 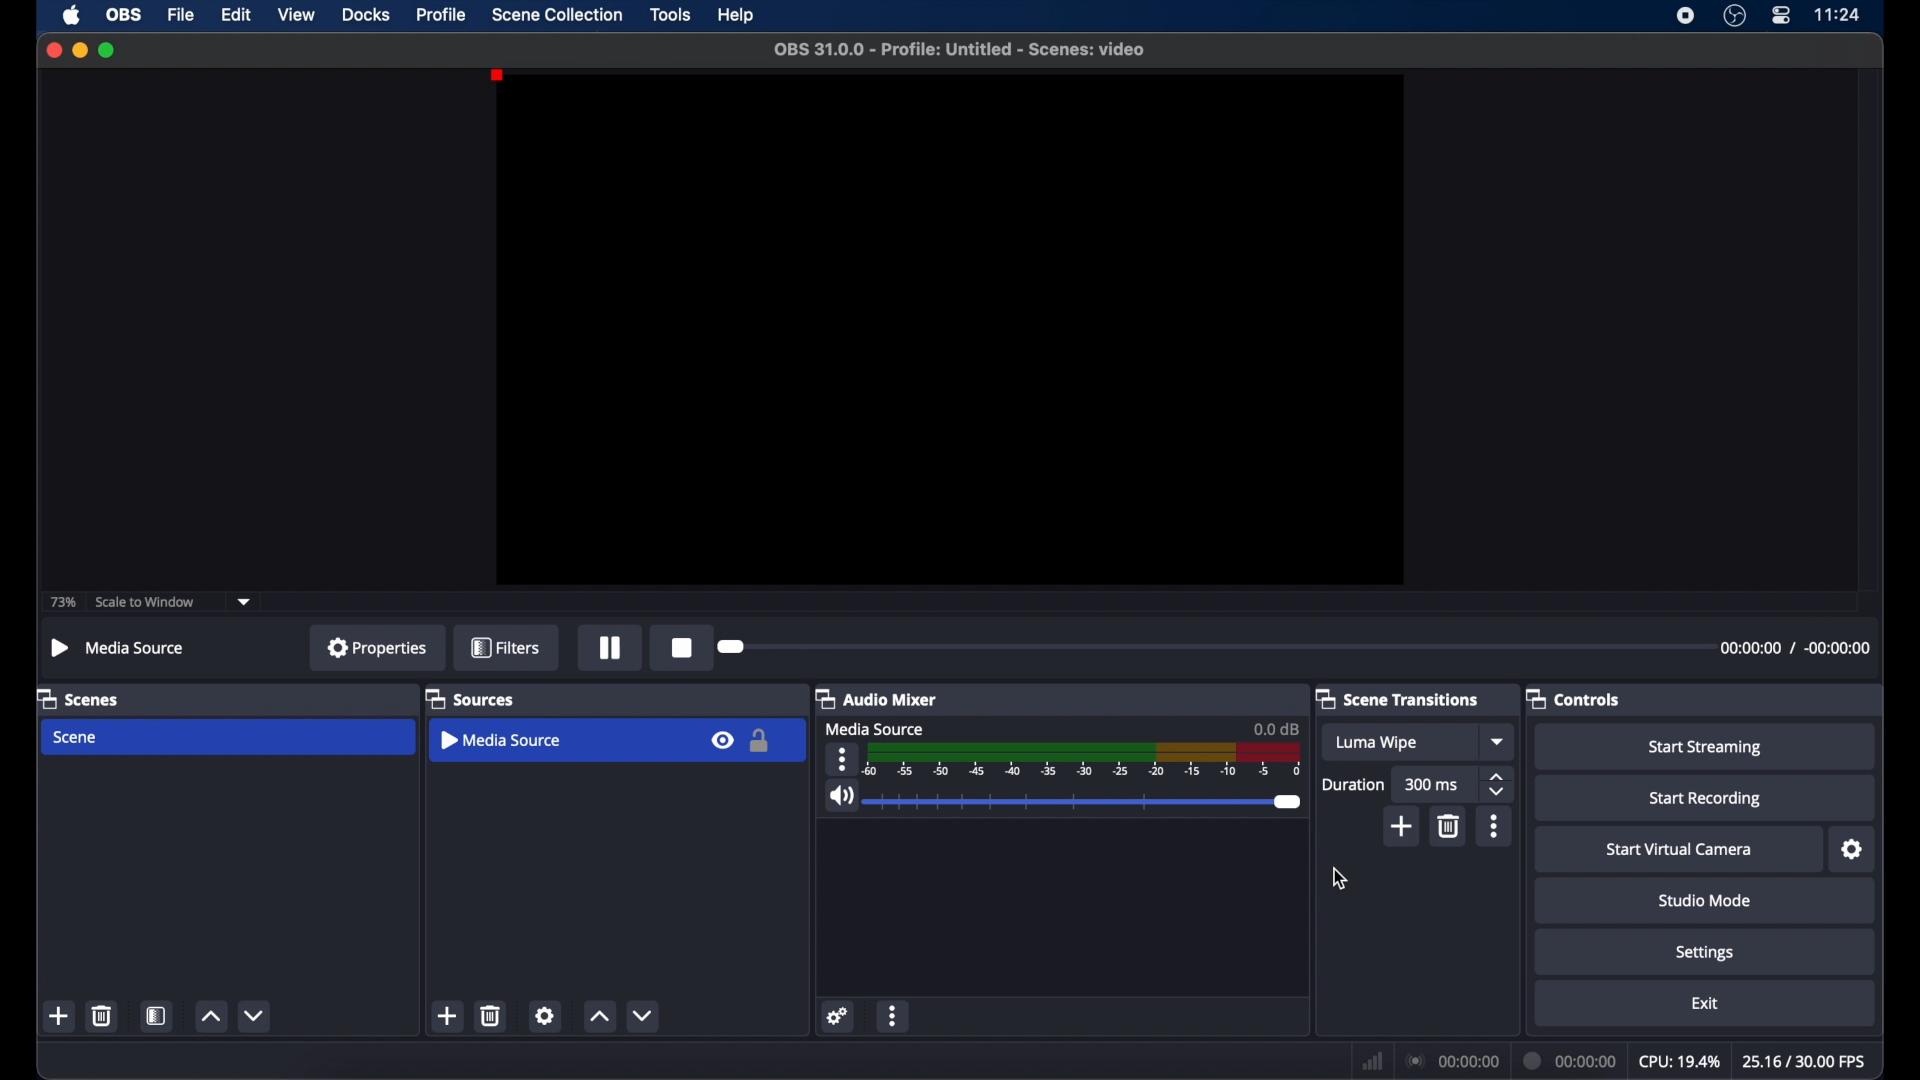 I want to click on cpu, so click(x=1678, y=1062).